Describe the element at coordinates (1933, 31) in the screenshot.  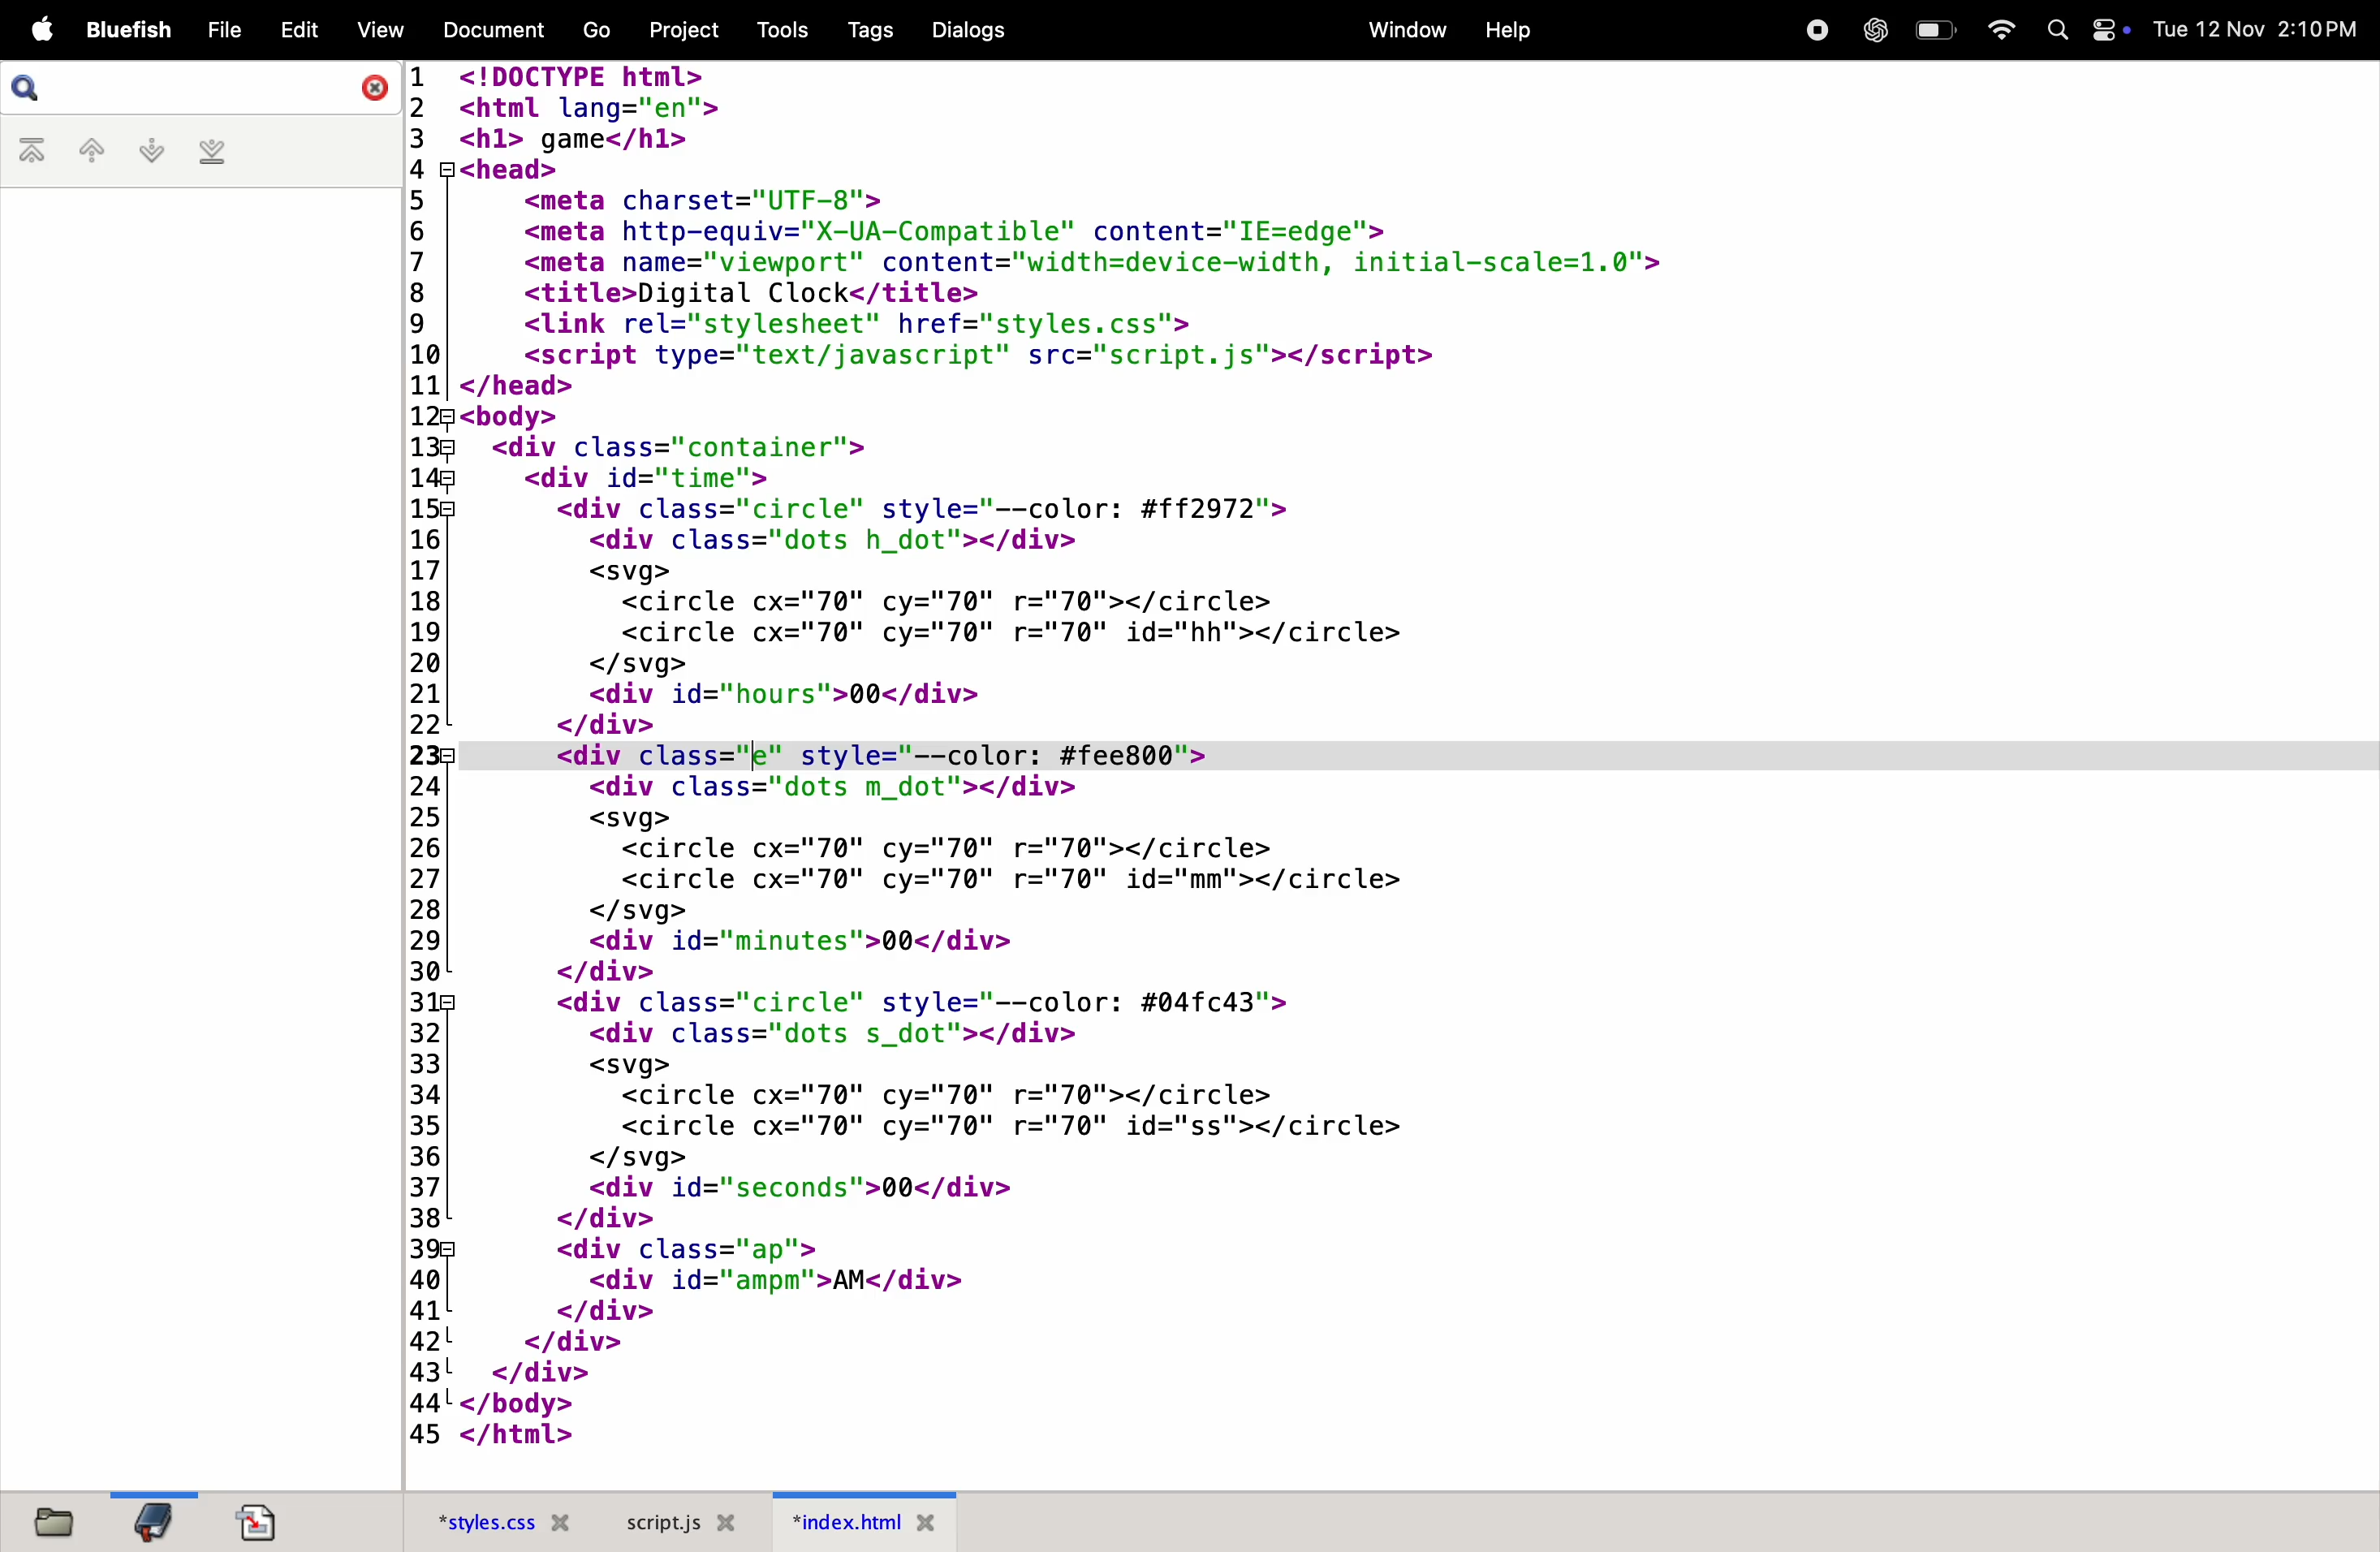
I see `battery` at that location.